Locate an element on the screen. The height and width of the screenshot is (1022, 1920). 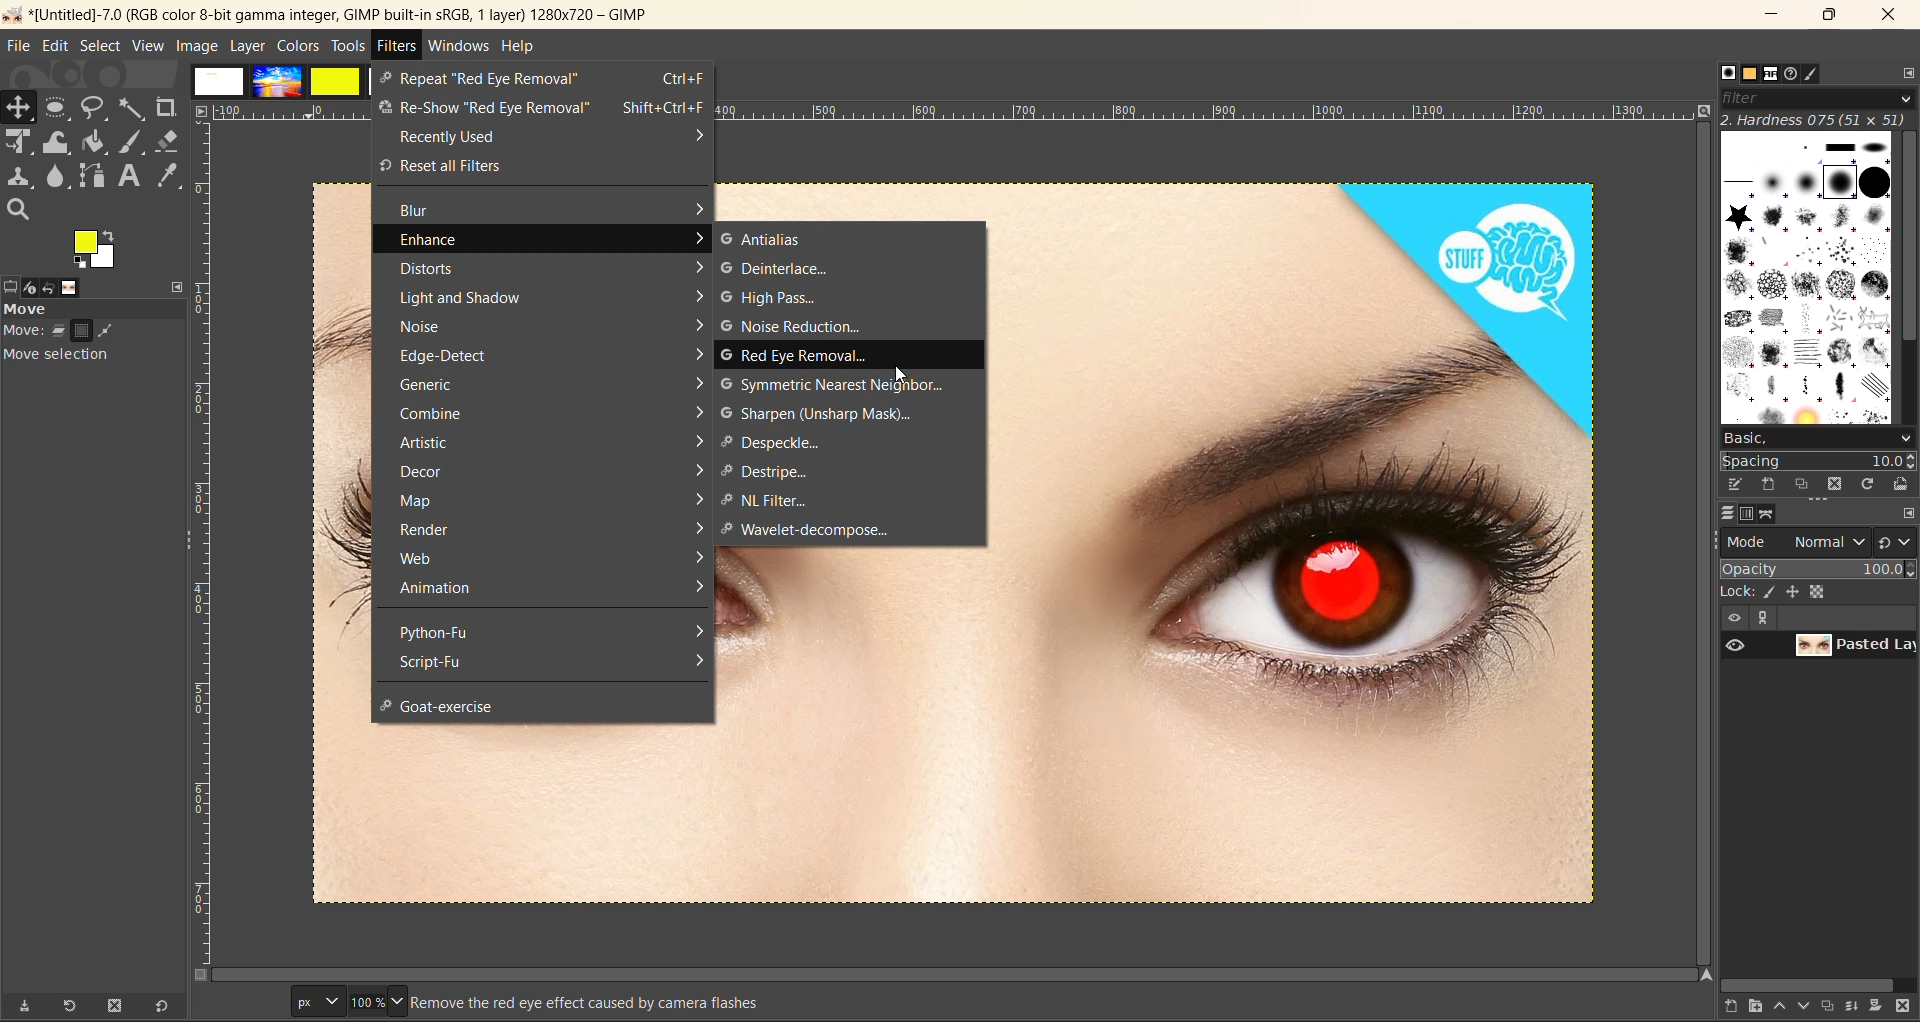
open brush as image is located at coordinates (1901, 486).